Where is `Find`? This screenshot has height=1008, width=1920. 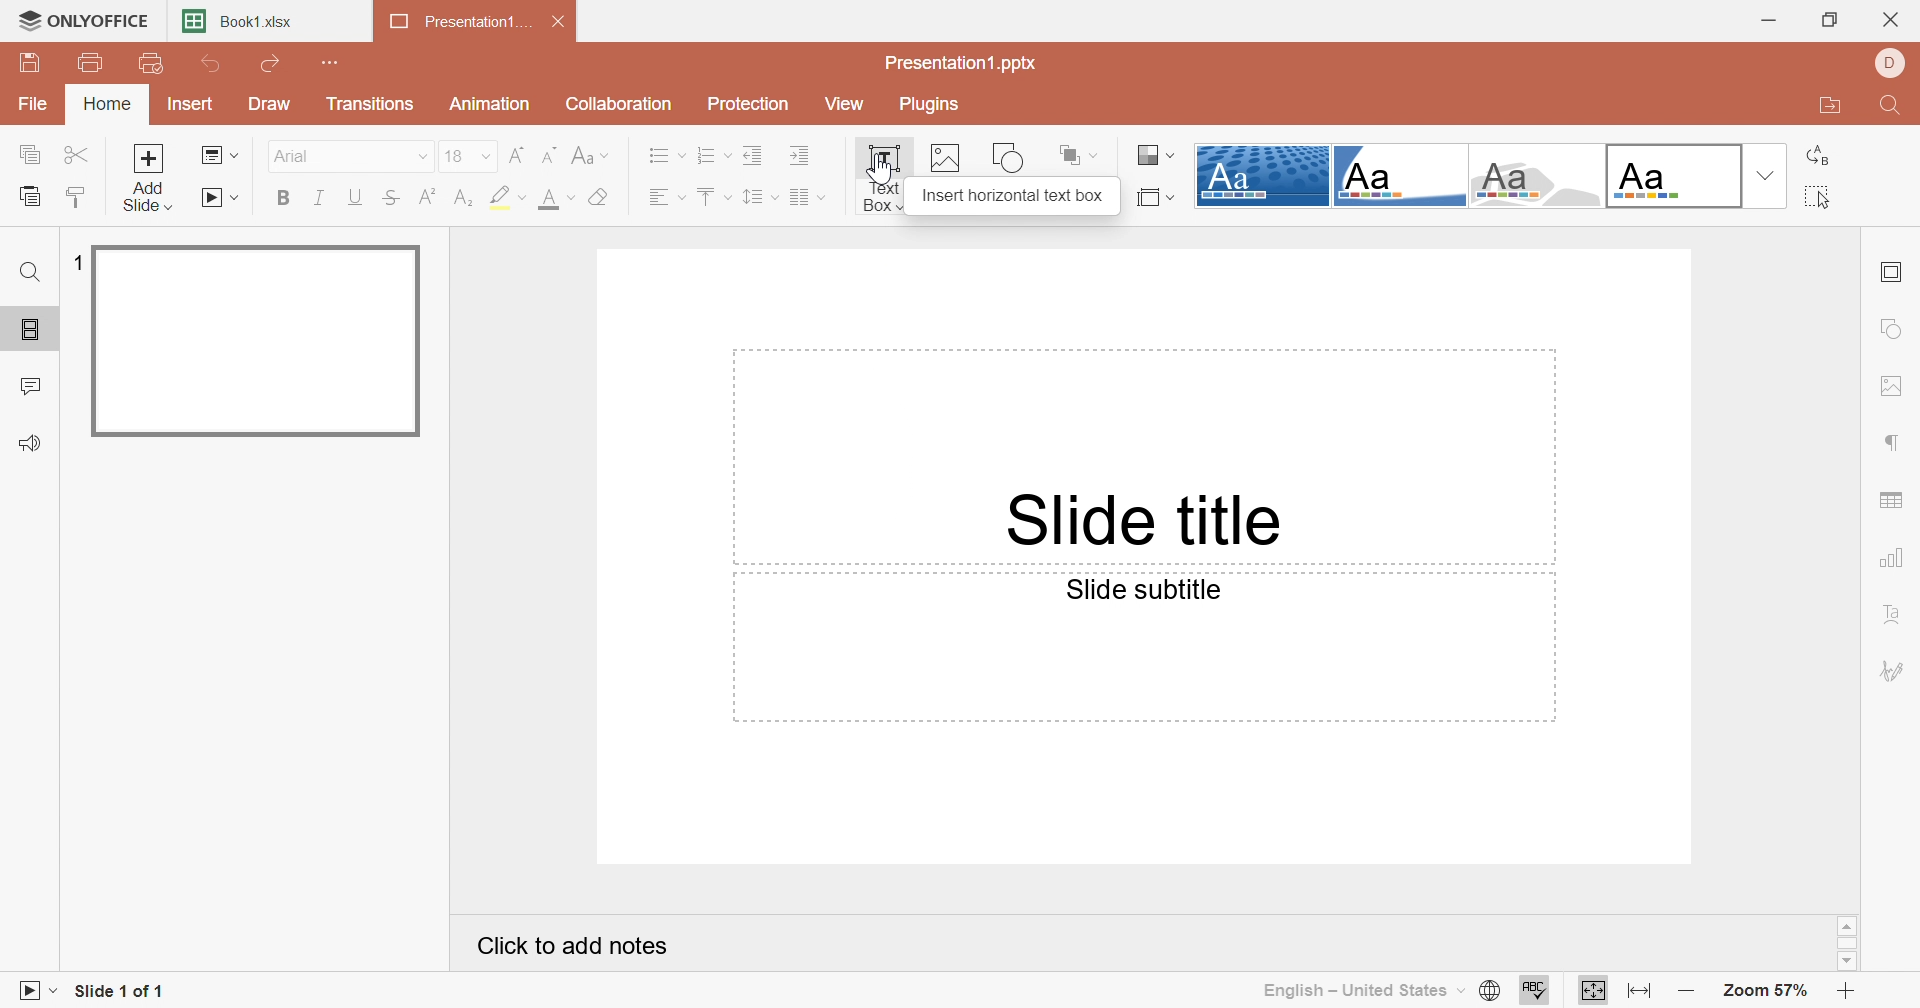 Find is located at coordinates (1894, 106).